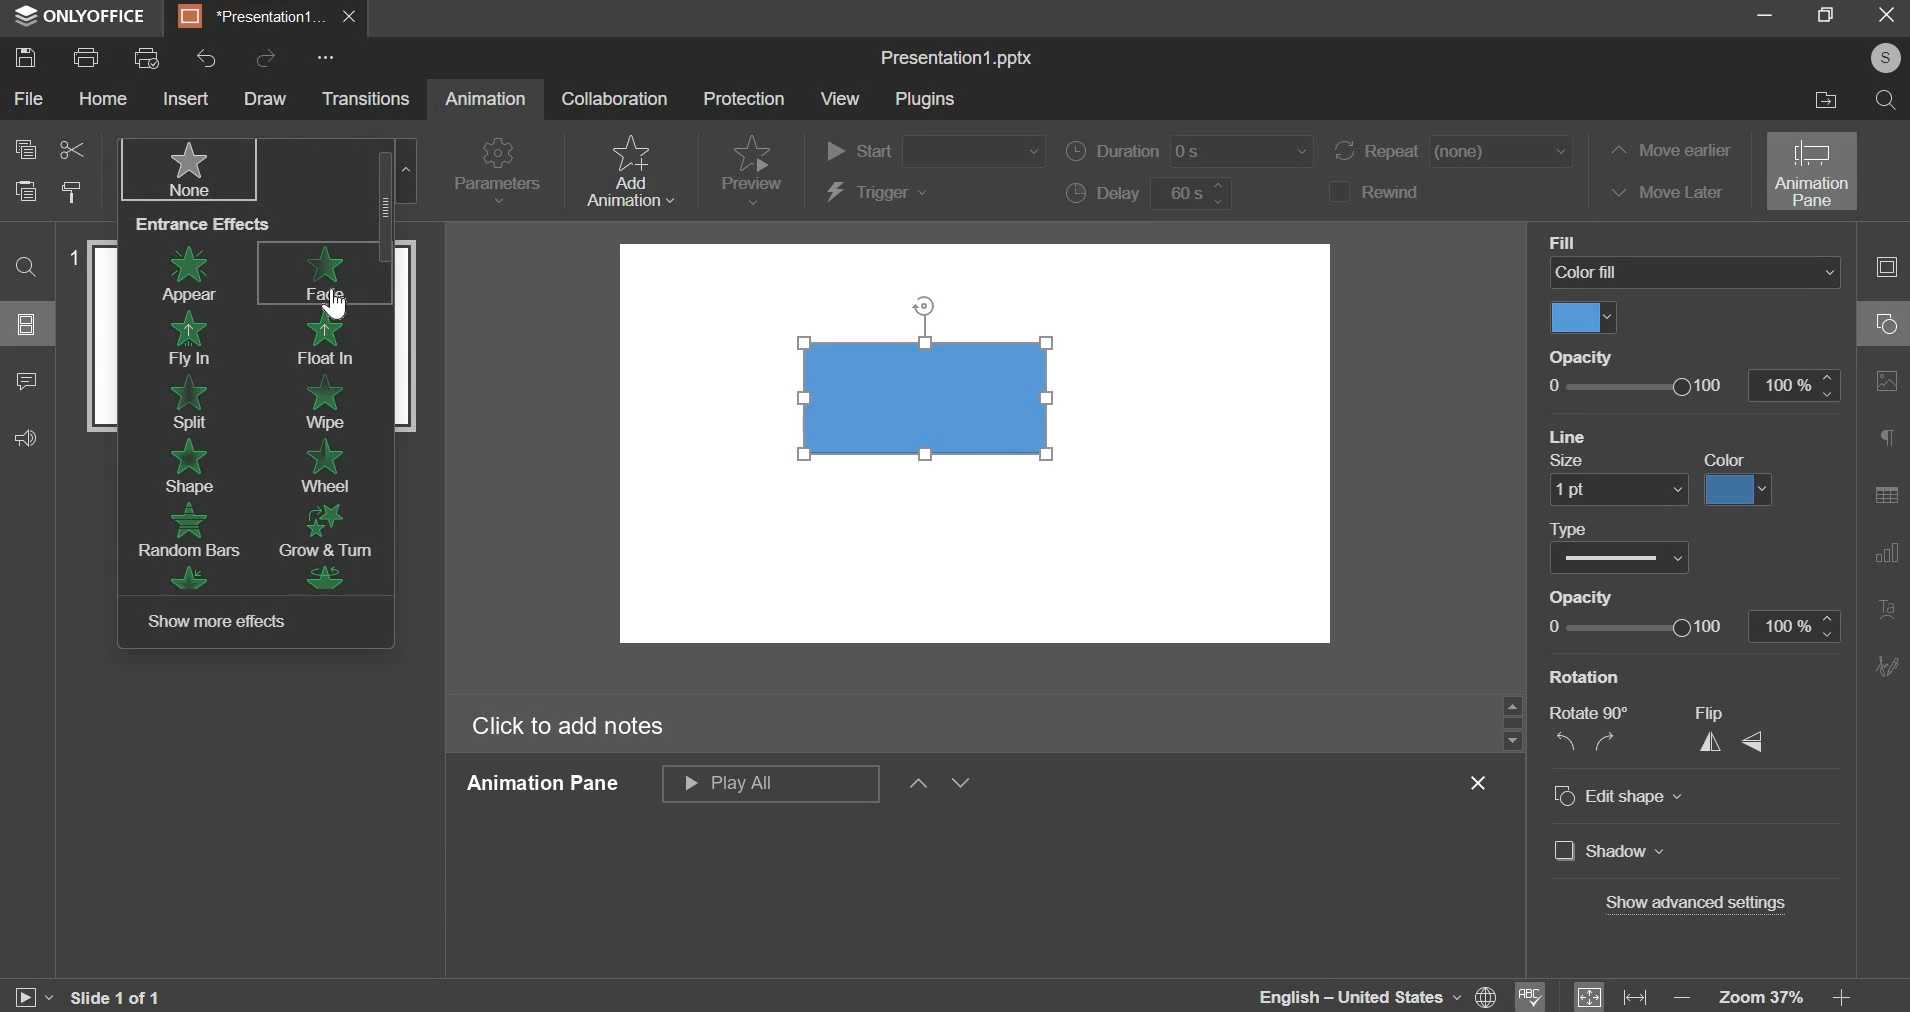 Image resolution: width=1910 pixels, height=1012 pixels. What do you see at coordinates (185, 169) in the screenshot?
I see `none` at bounding box center [185, 169].